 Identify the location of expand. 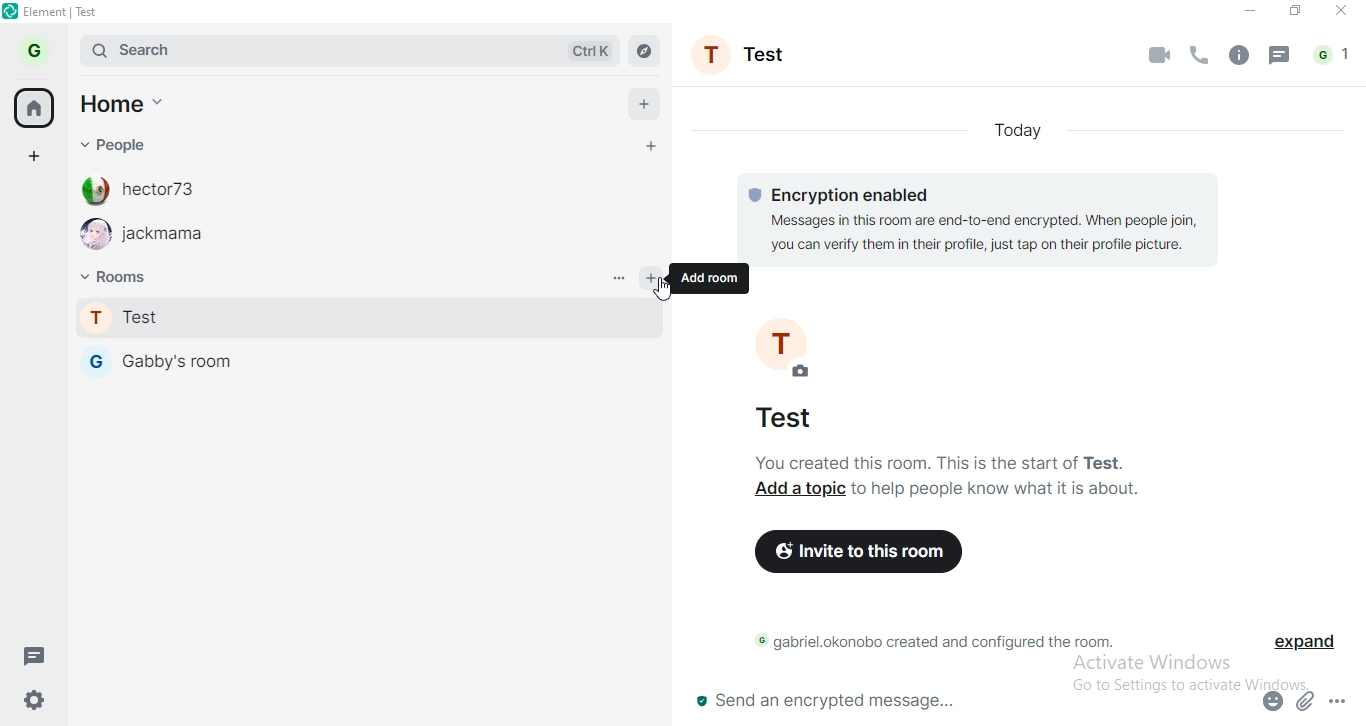
(1305, 641).